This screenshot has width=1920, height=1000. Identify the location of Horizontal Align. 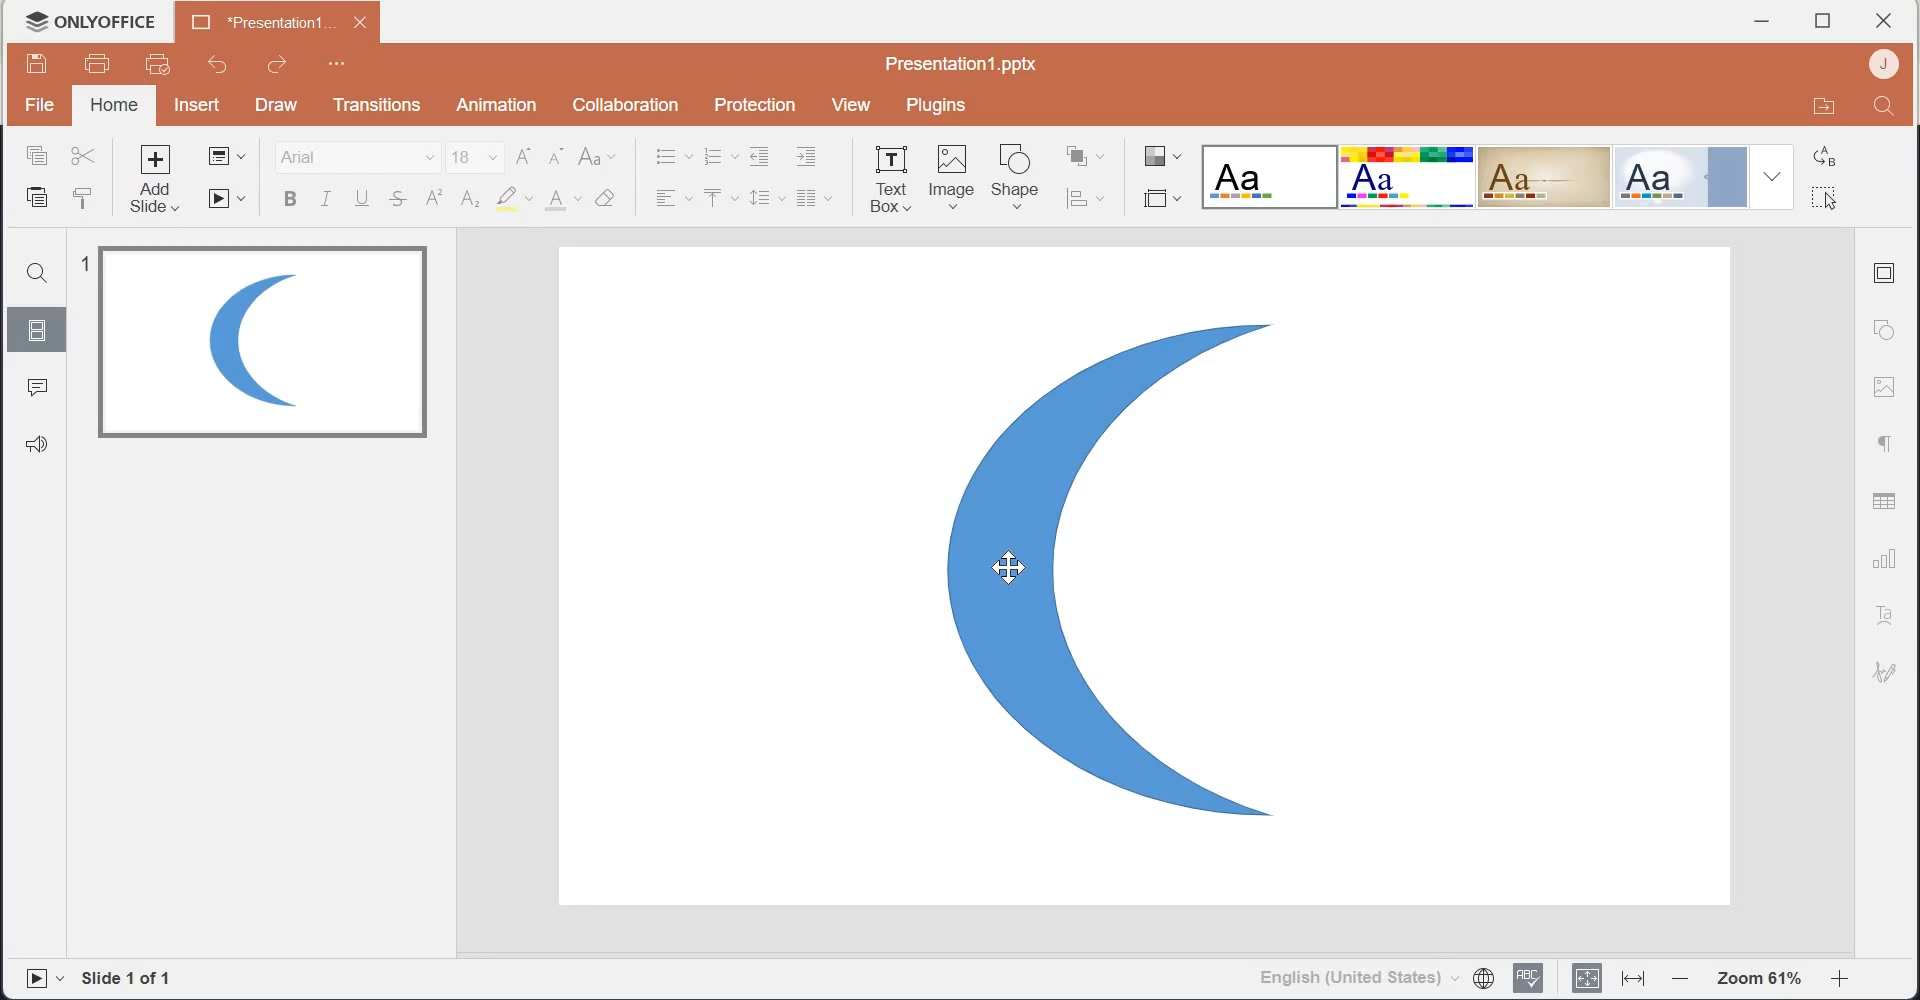
(673, 197).